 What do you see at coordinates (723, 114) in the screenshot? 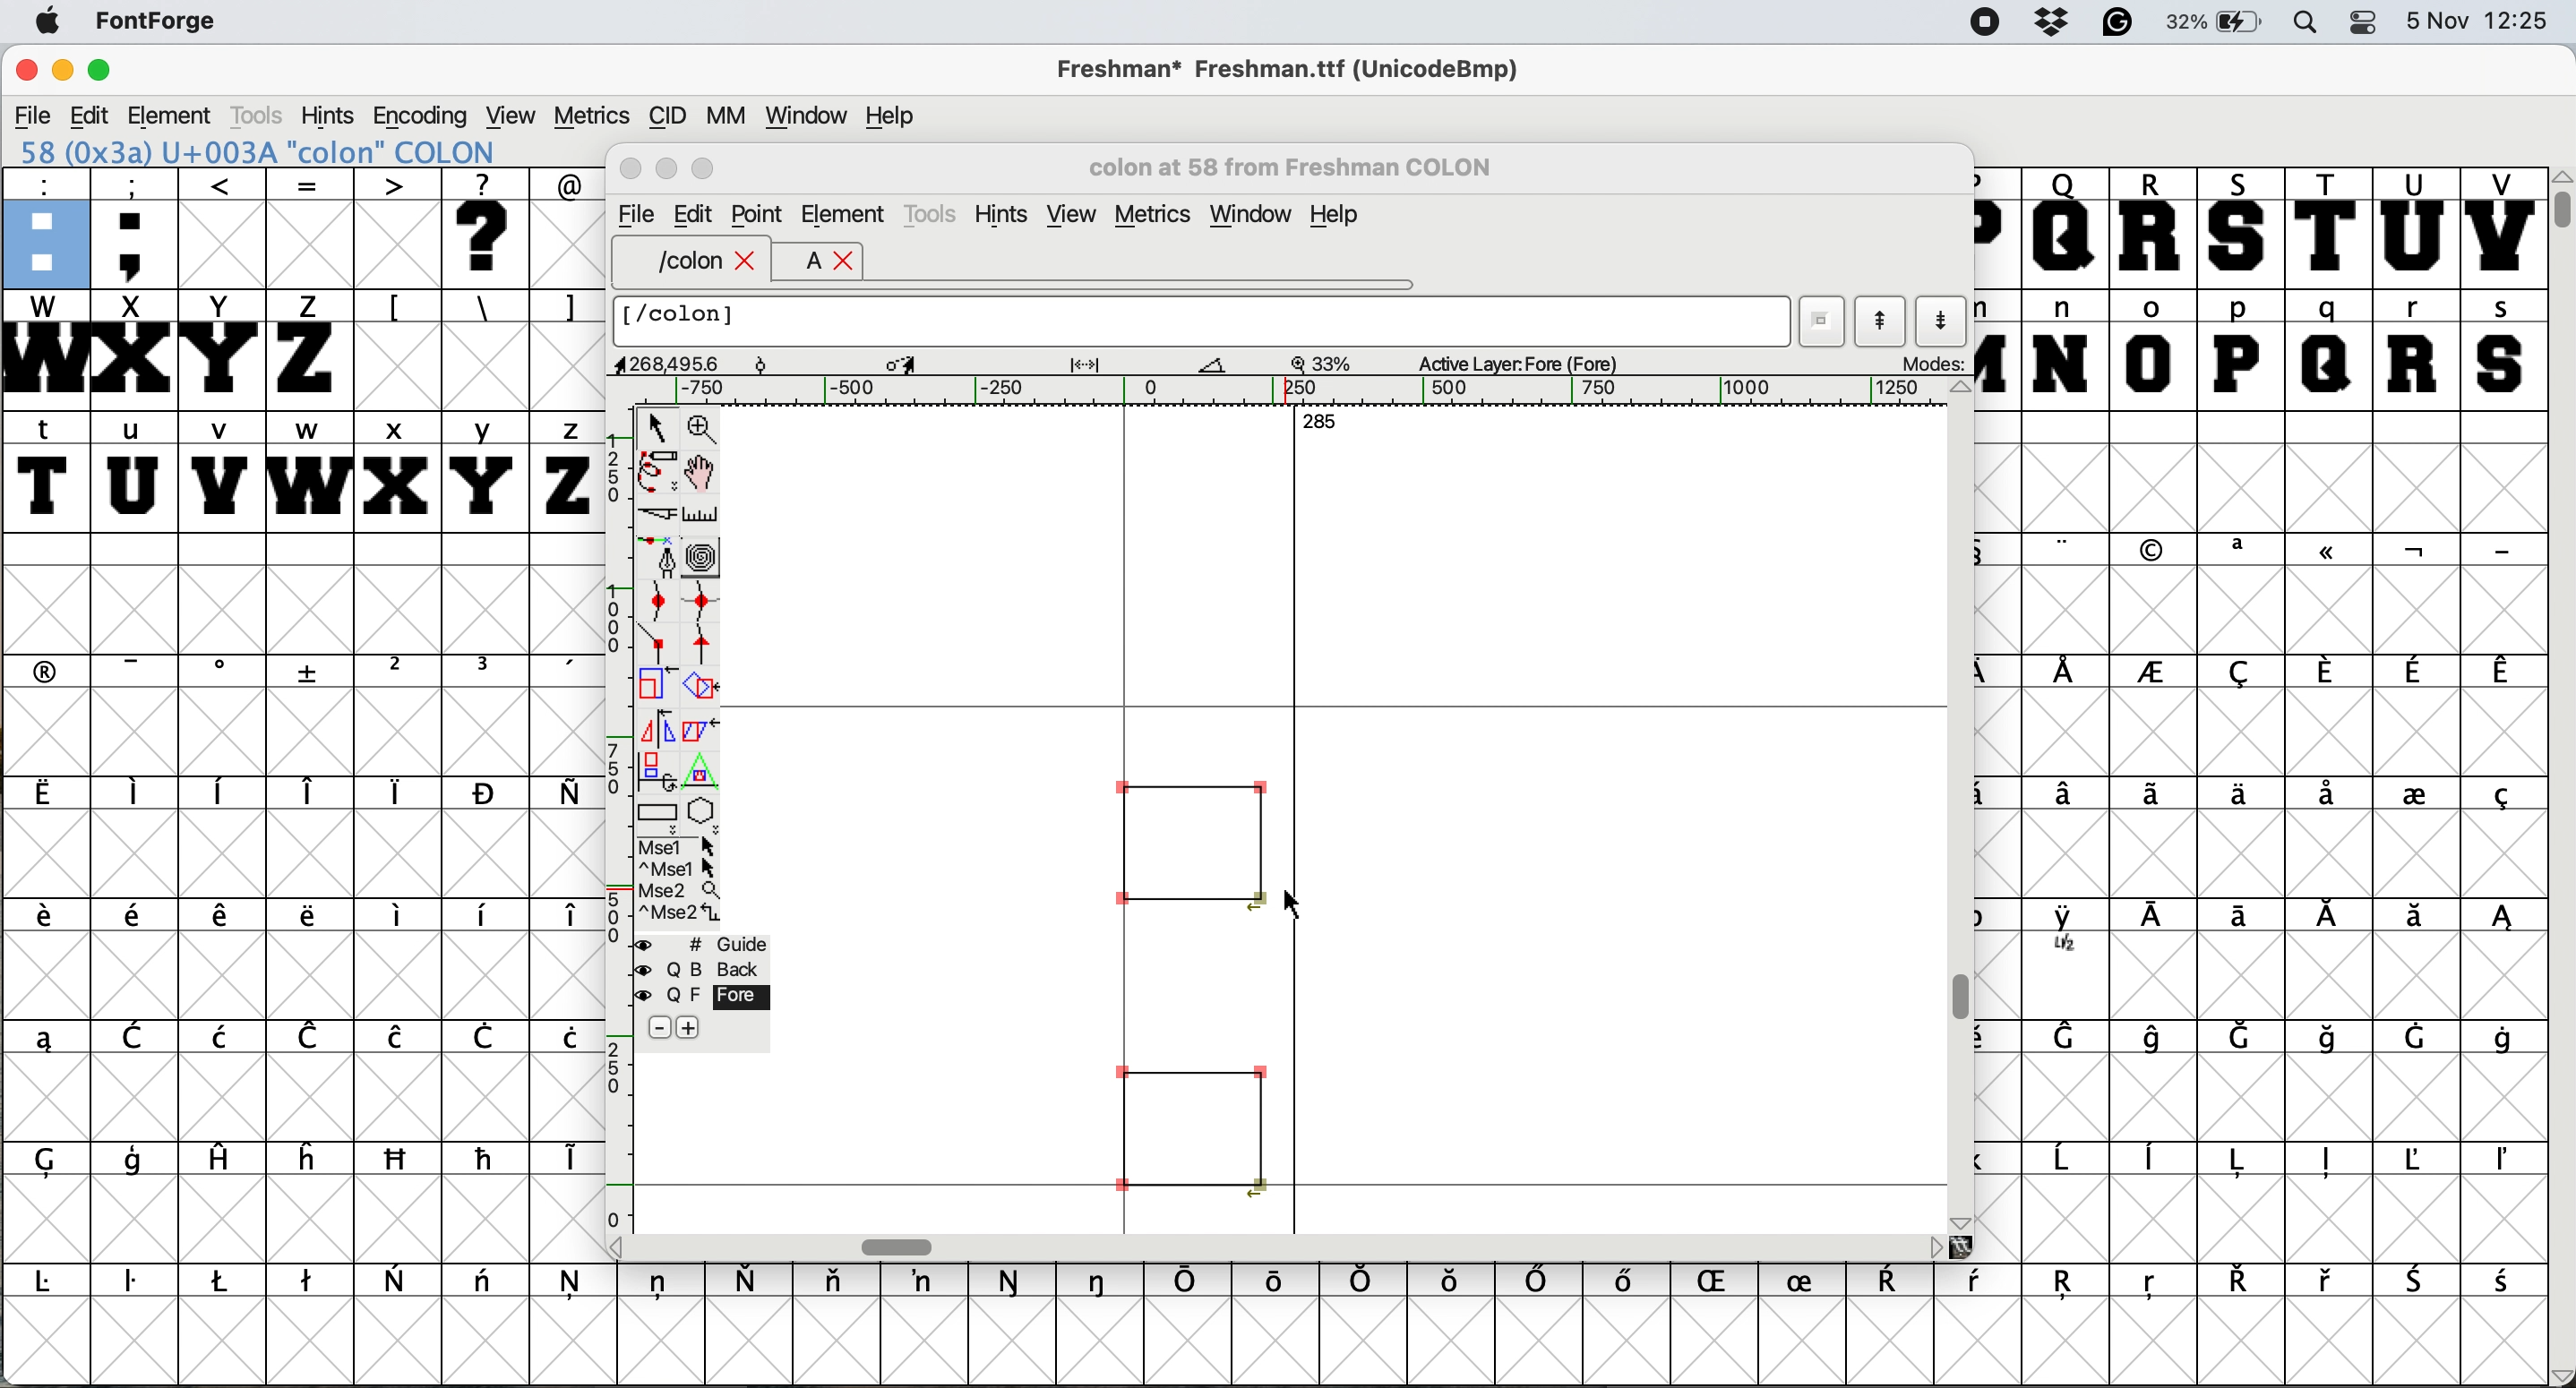
I see `mm` at bounding box center [723, 114].